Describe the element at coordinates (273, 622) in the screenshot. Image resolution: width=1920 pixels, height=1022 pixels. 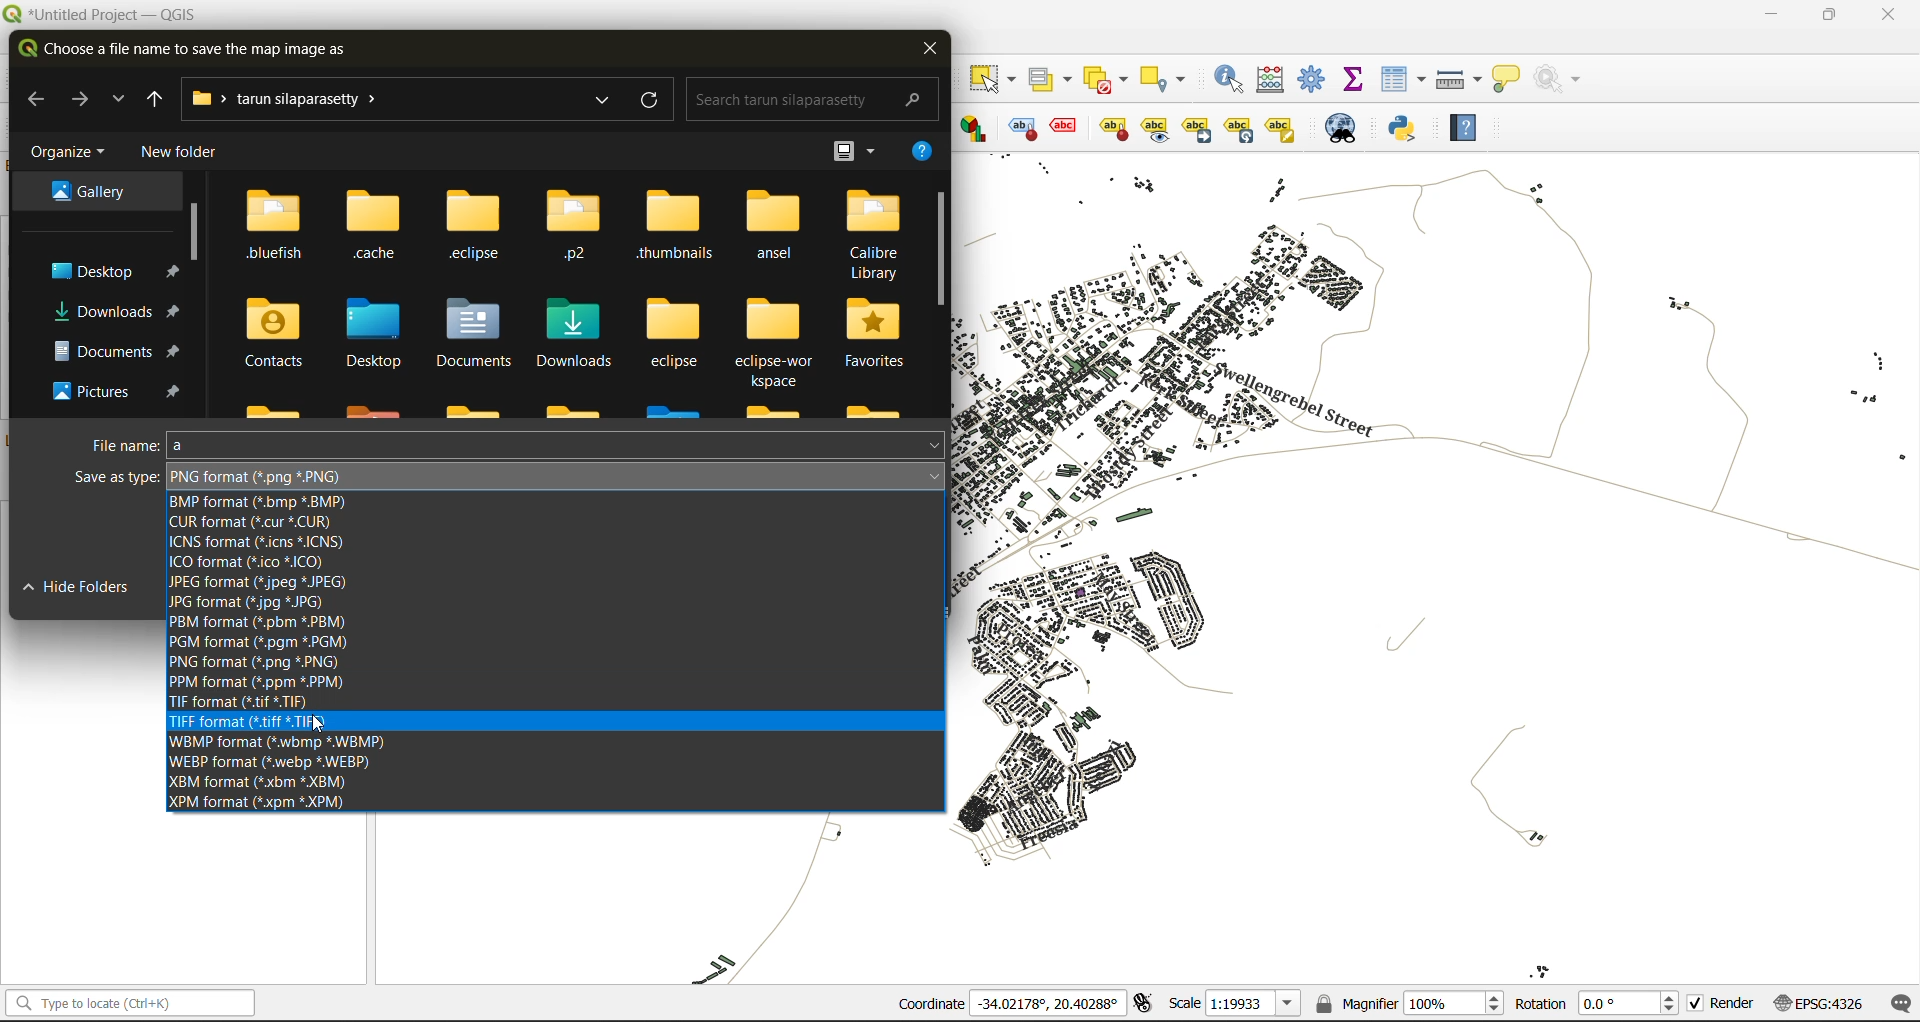
I see `pbm` at that location.